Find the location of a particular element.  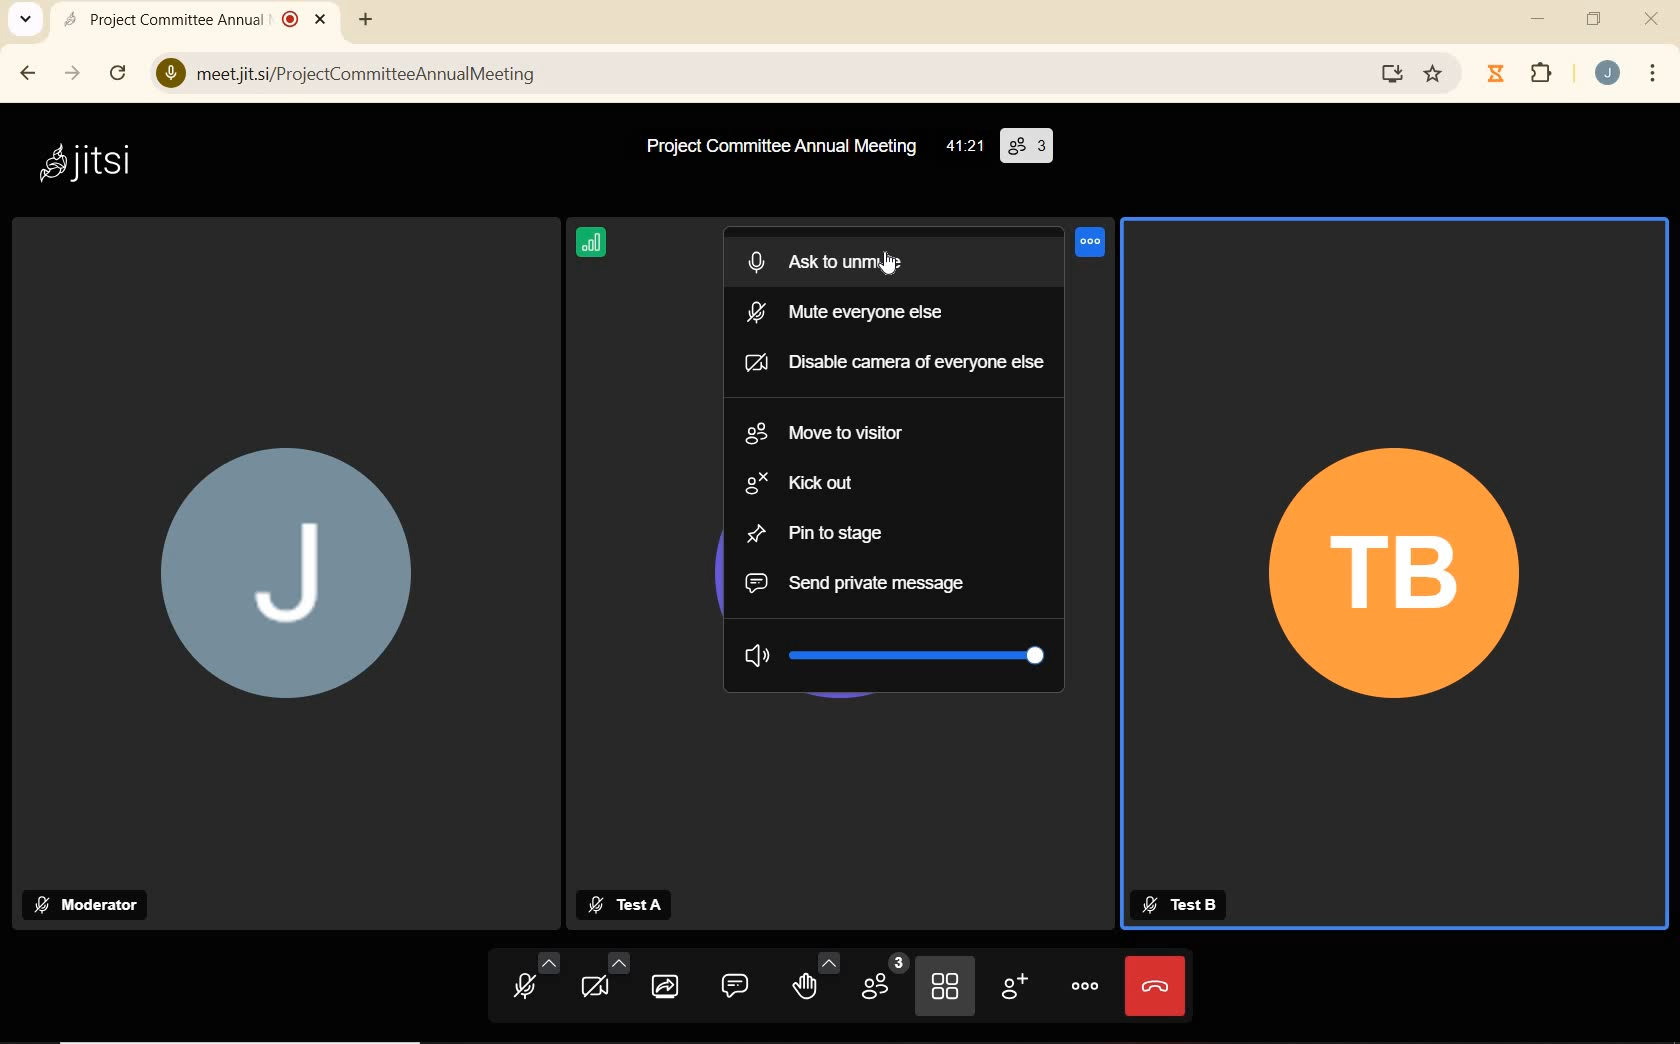

PARTICIPANTS is located at coordinates (884, 979).